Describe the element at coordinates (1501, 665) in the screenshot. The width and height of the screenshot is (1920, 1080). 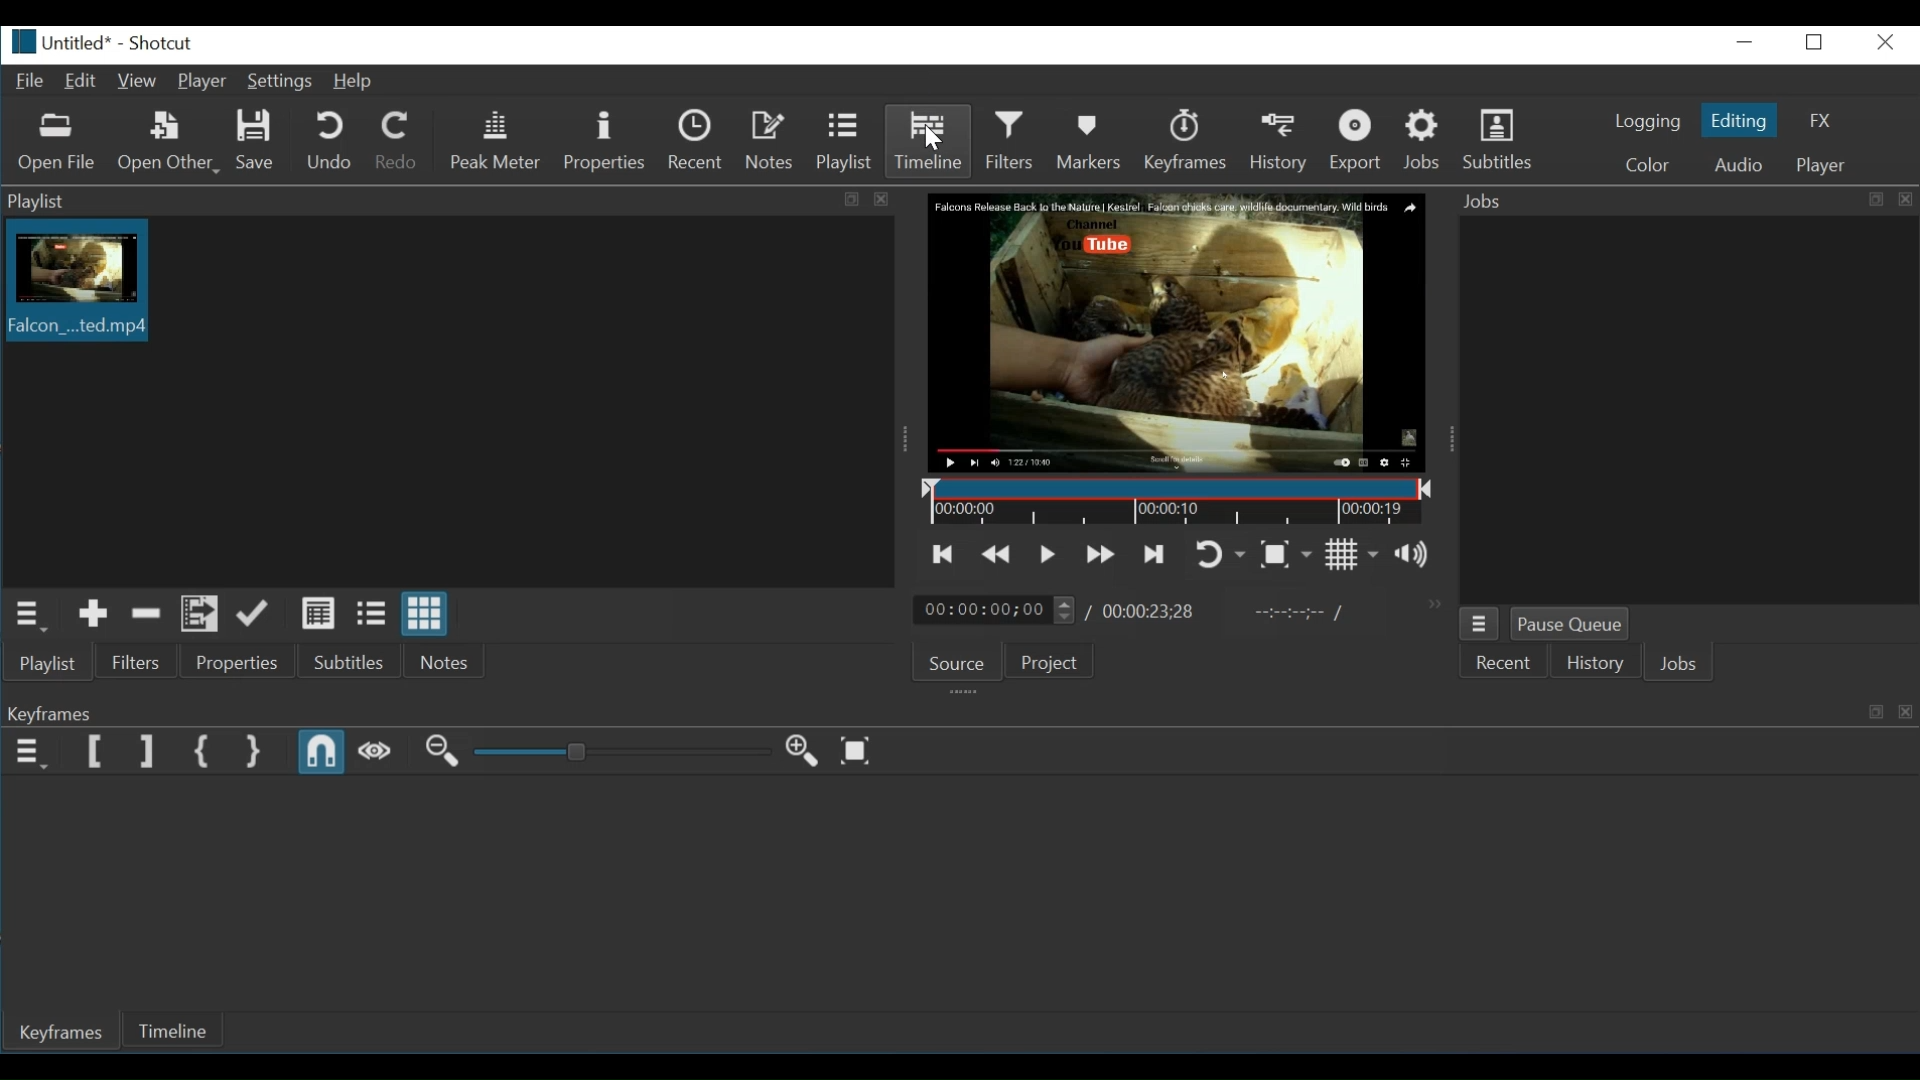
I see `Recent` at that location.